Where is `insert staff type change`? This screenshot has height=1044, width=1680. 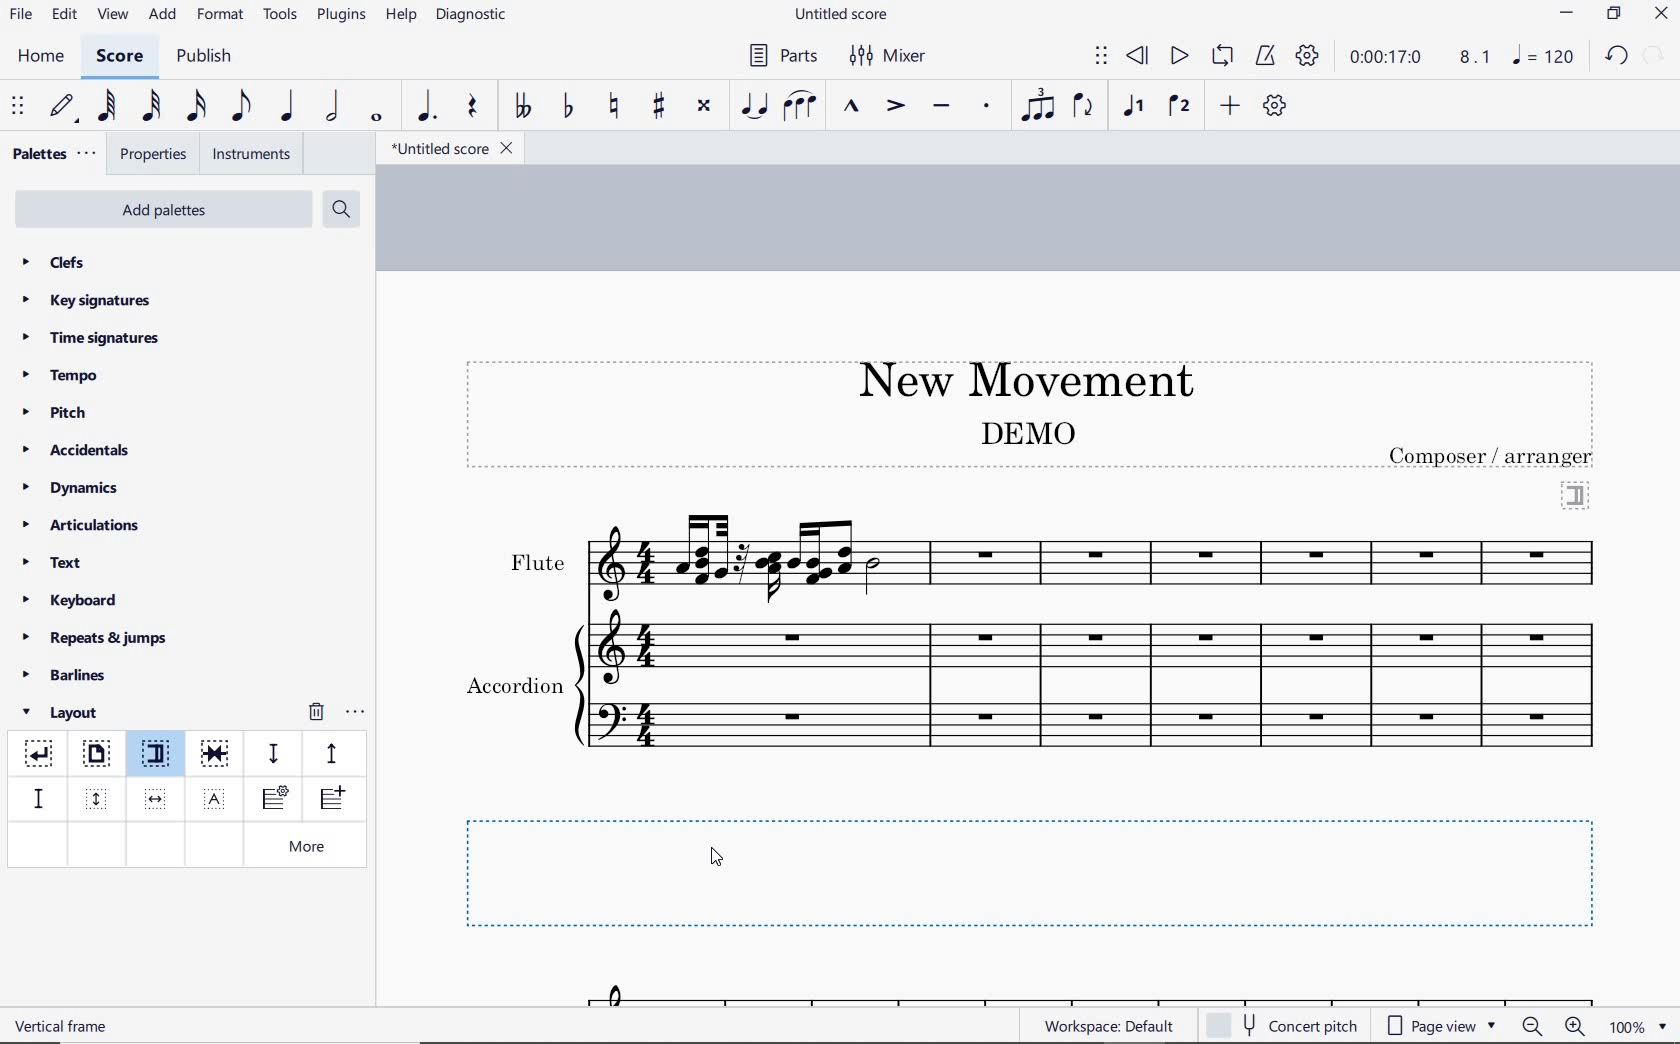
insert staff type change is located at coordinates (275, 799).